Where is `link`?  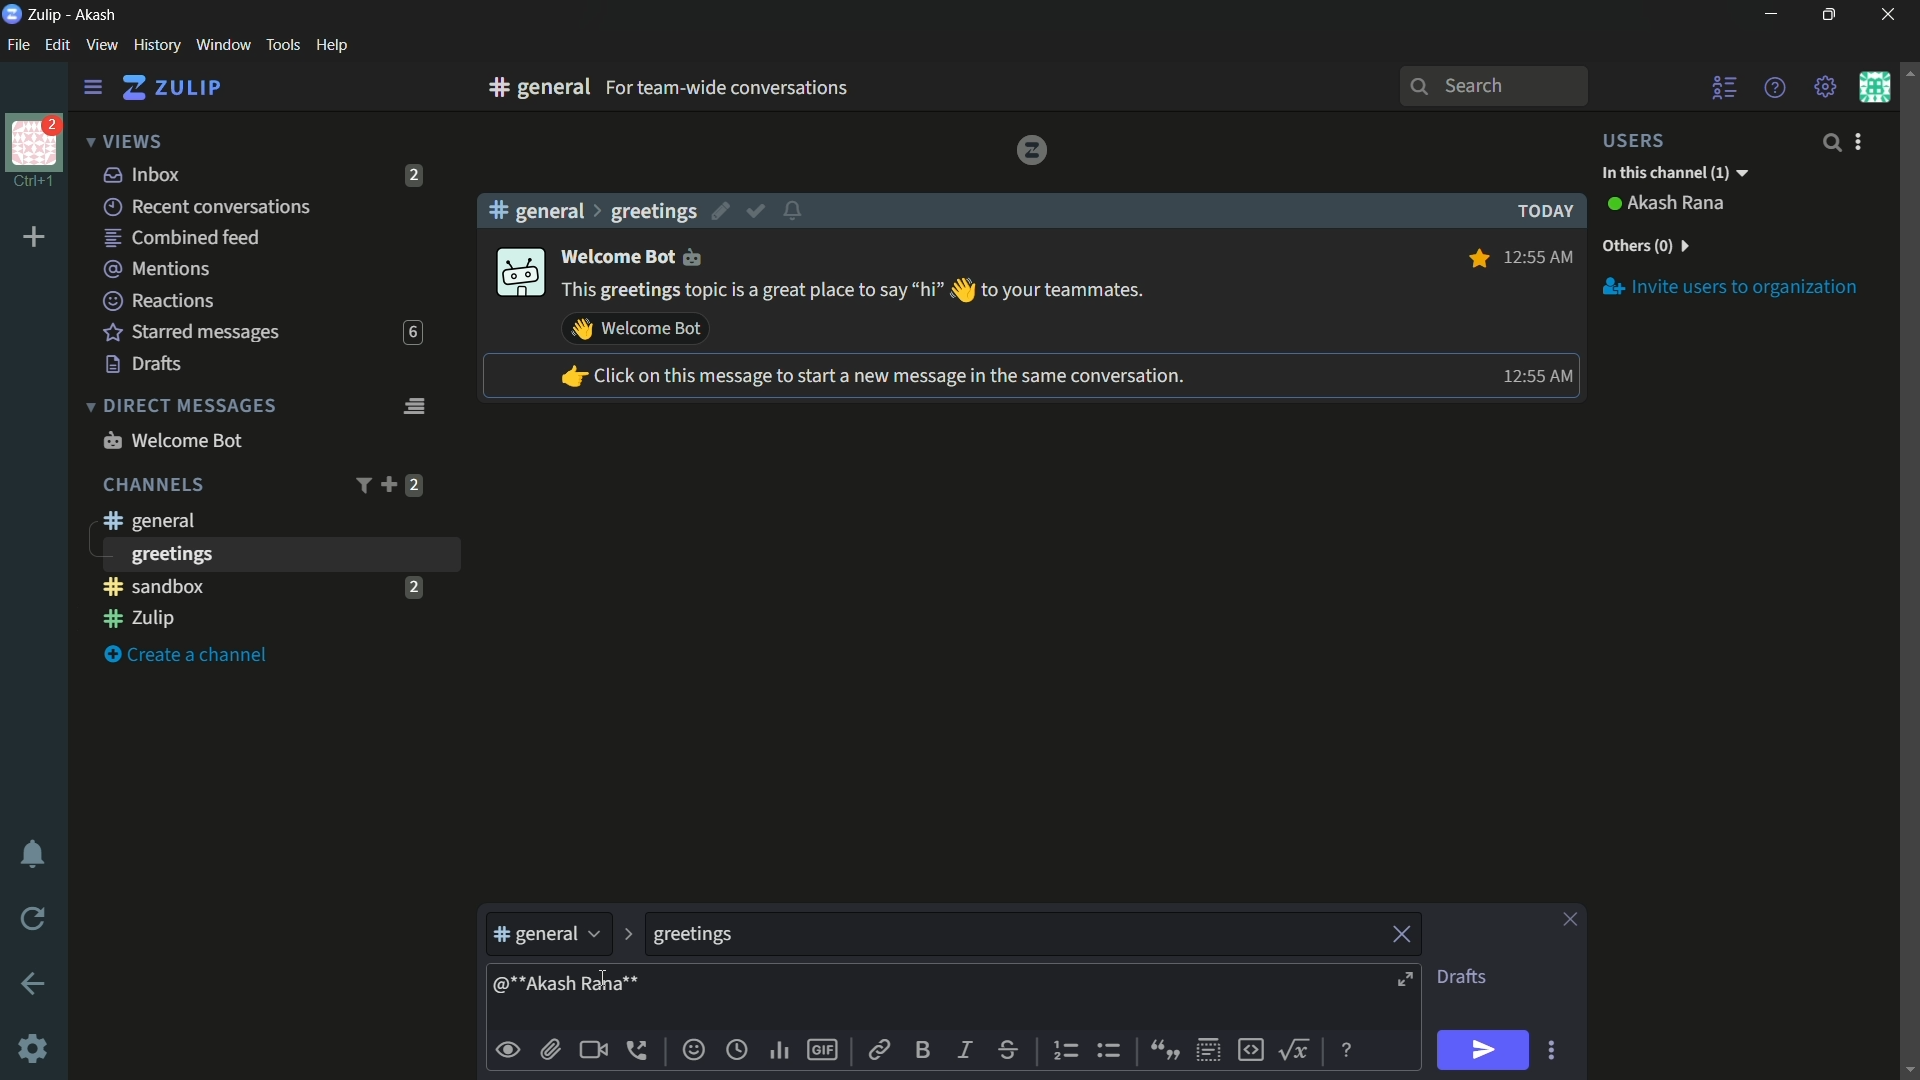
link is located at coordinates (877, 1053).